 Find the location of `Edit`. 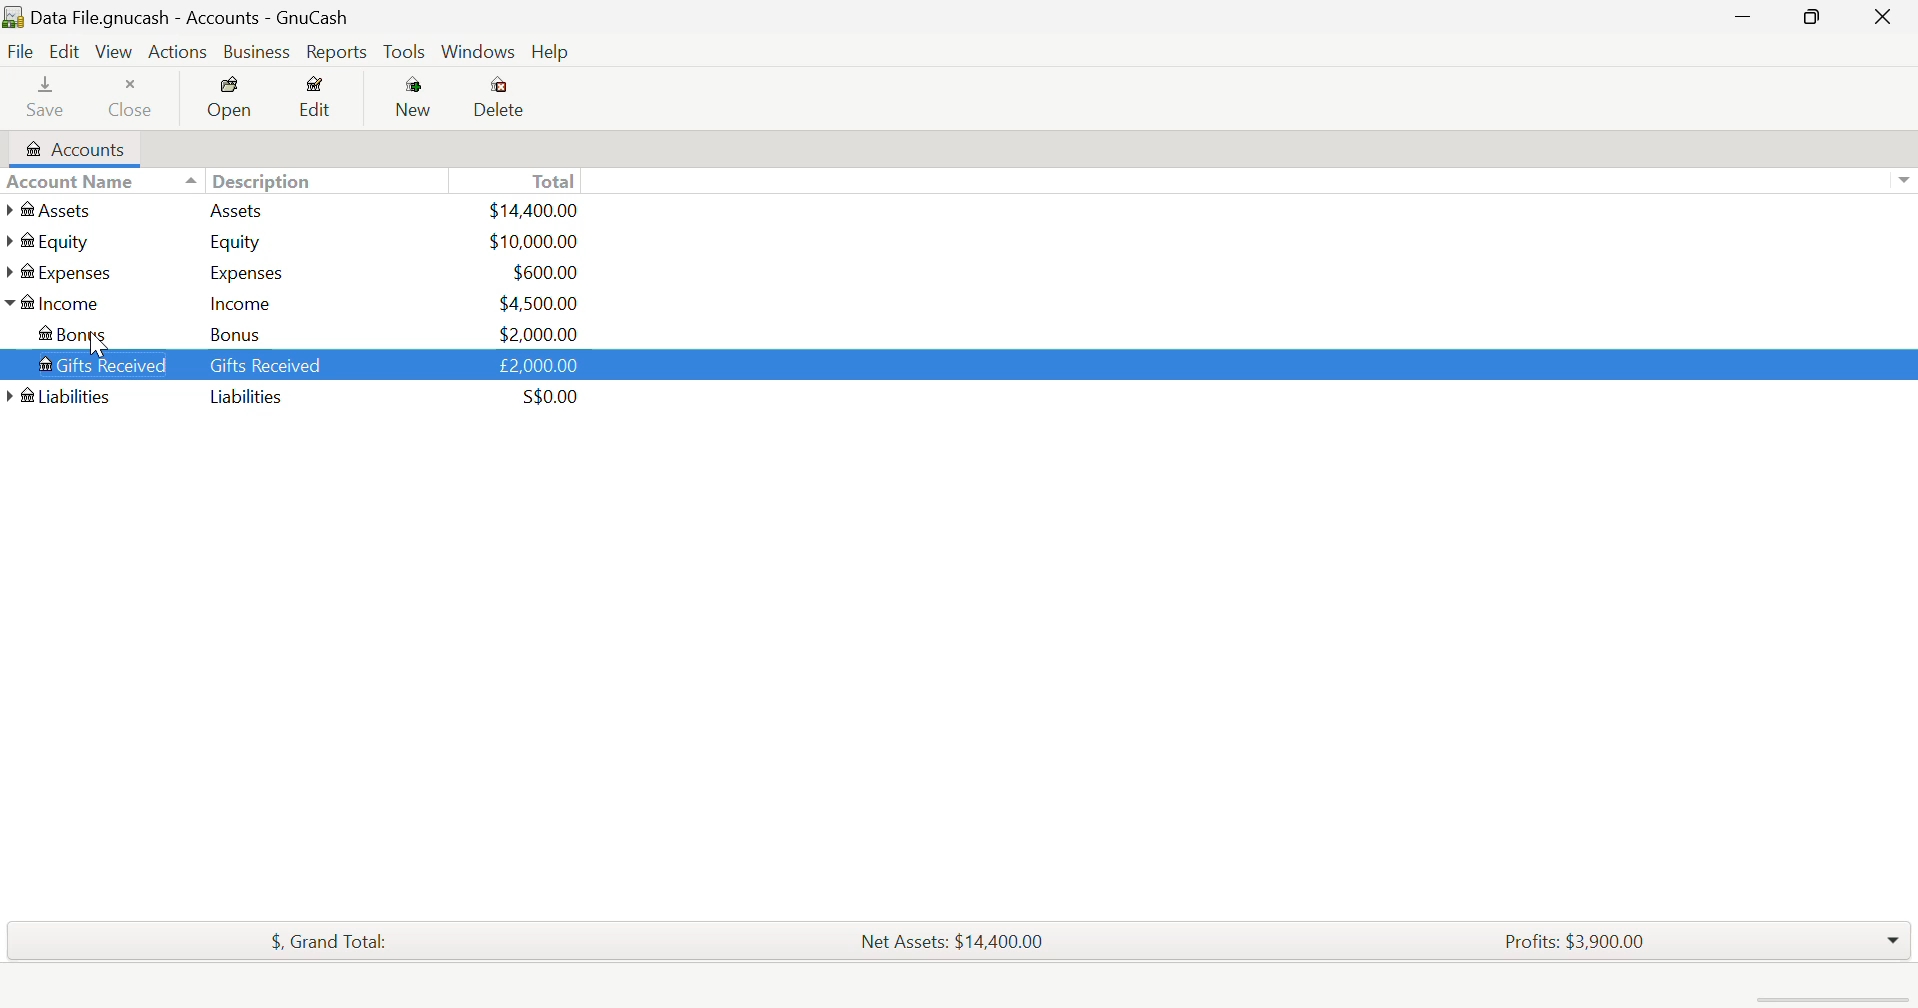

Edit is located at coordinates (318, 99).